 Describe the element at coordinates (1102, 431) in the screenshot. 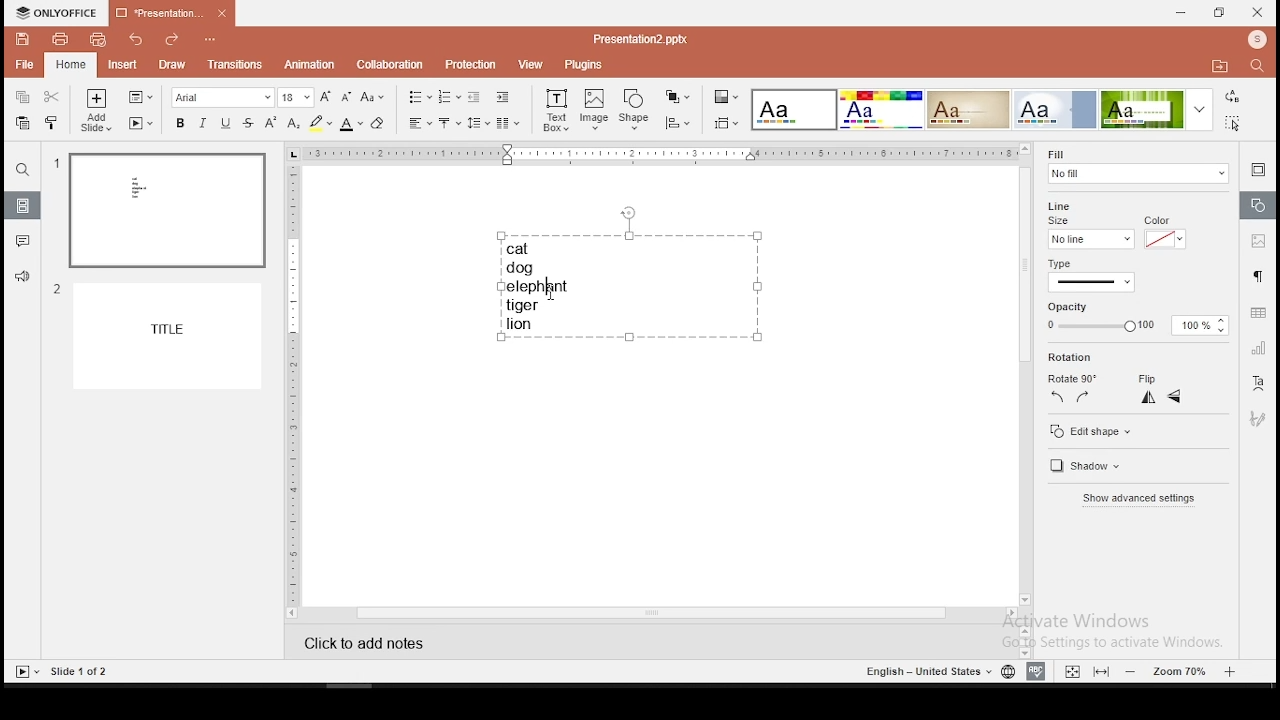

I see `Show advanced option` at that location.